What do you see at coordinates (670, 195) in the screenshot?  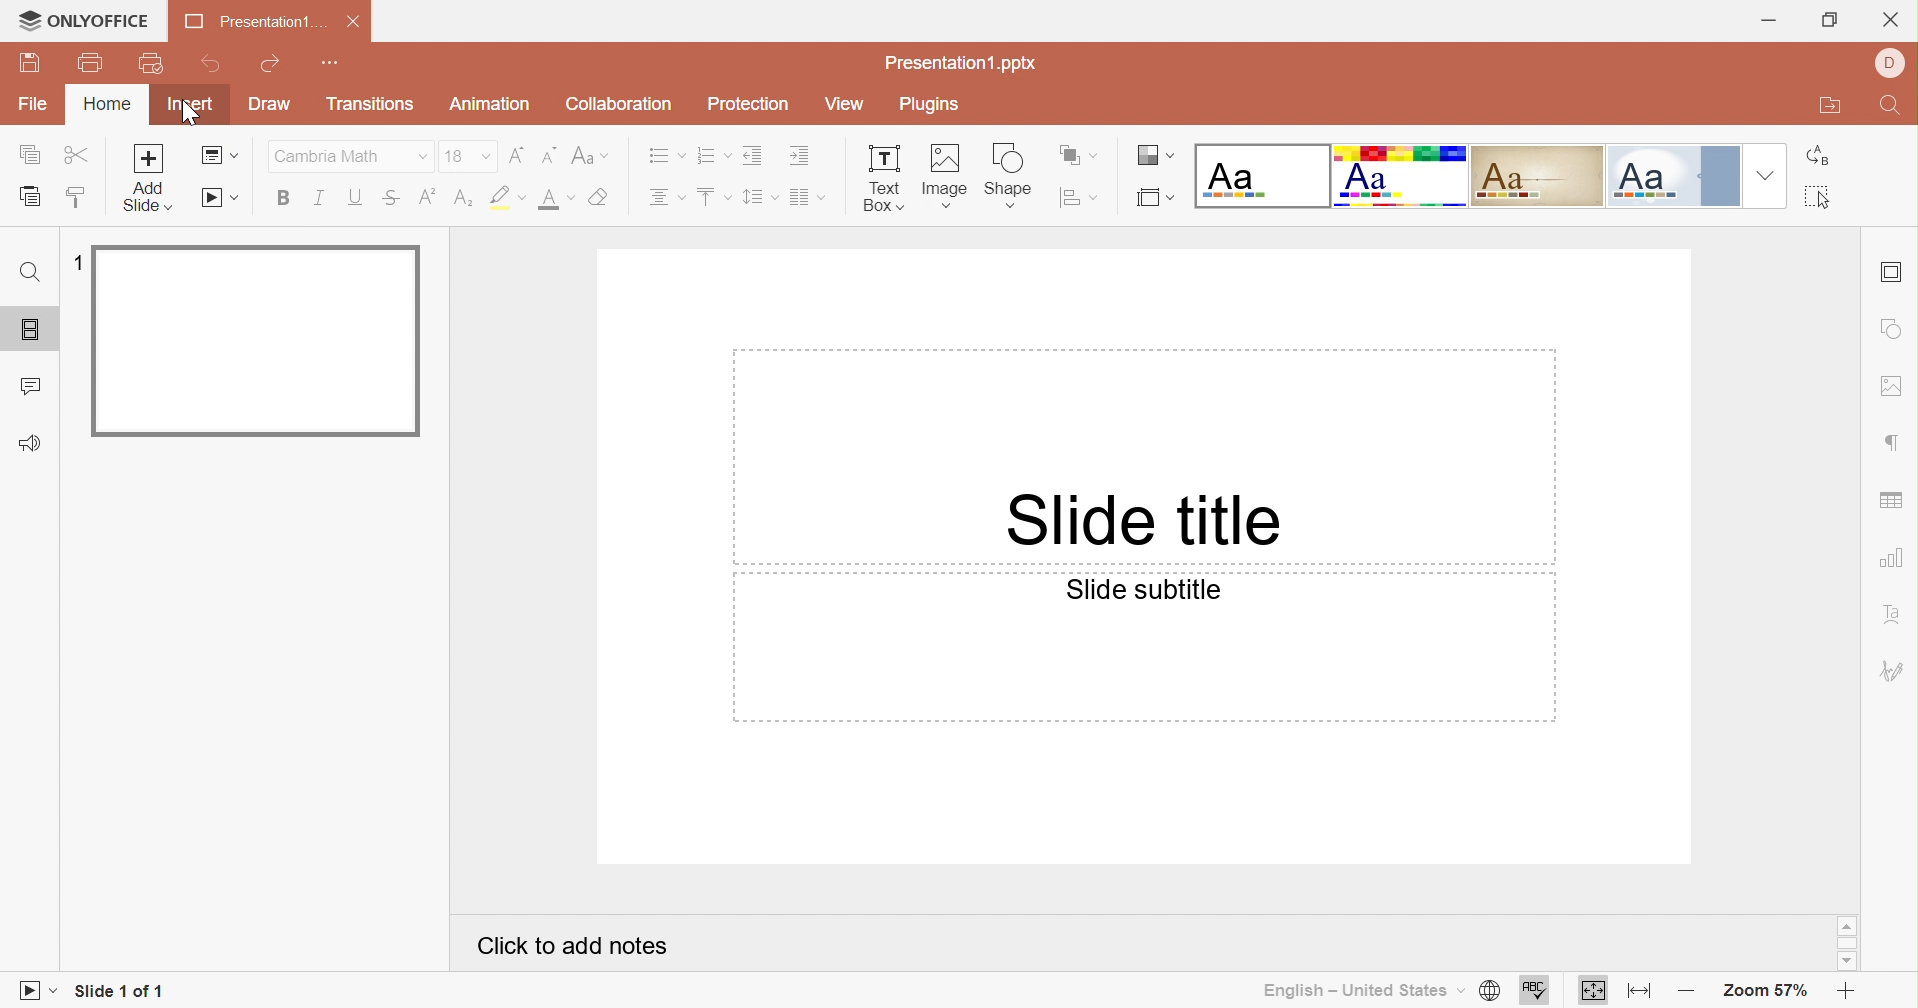 I see `Align Center` at bounding box center [670, 195].